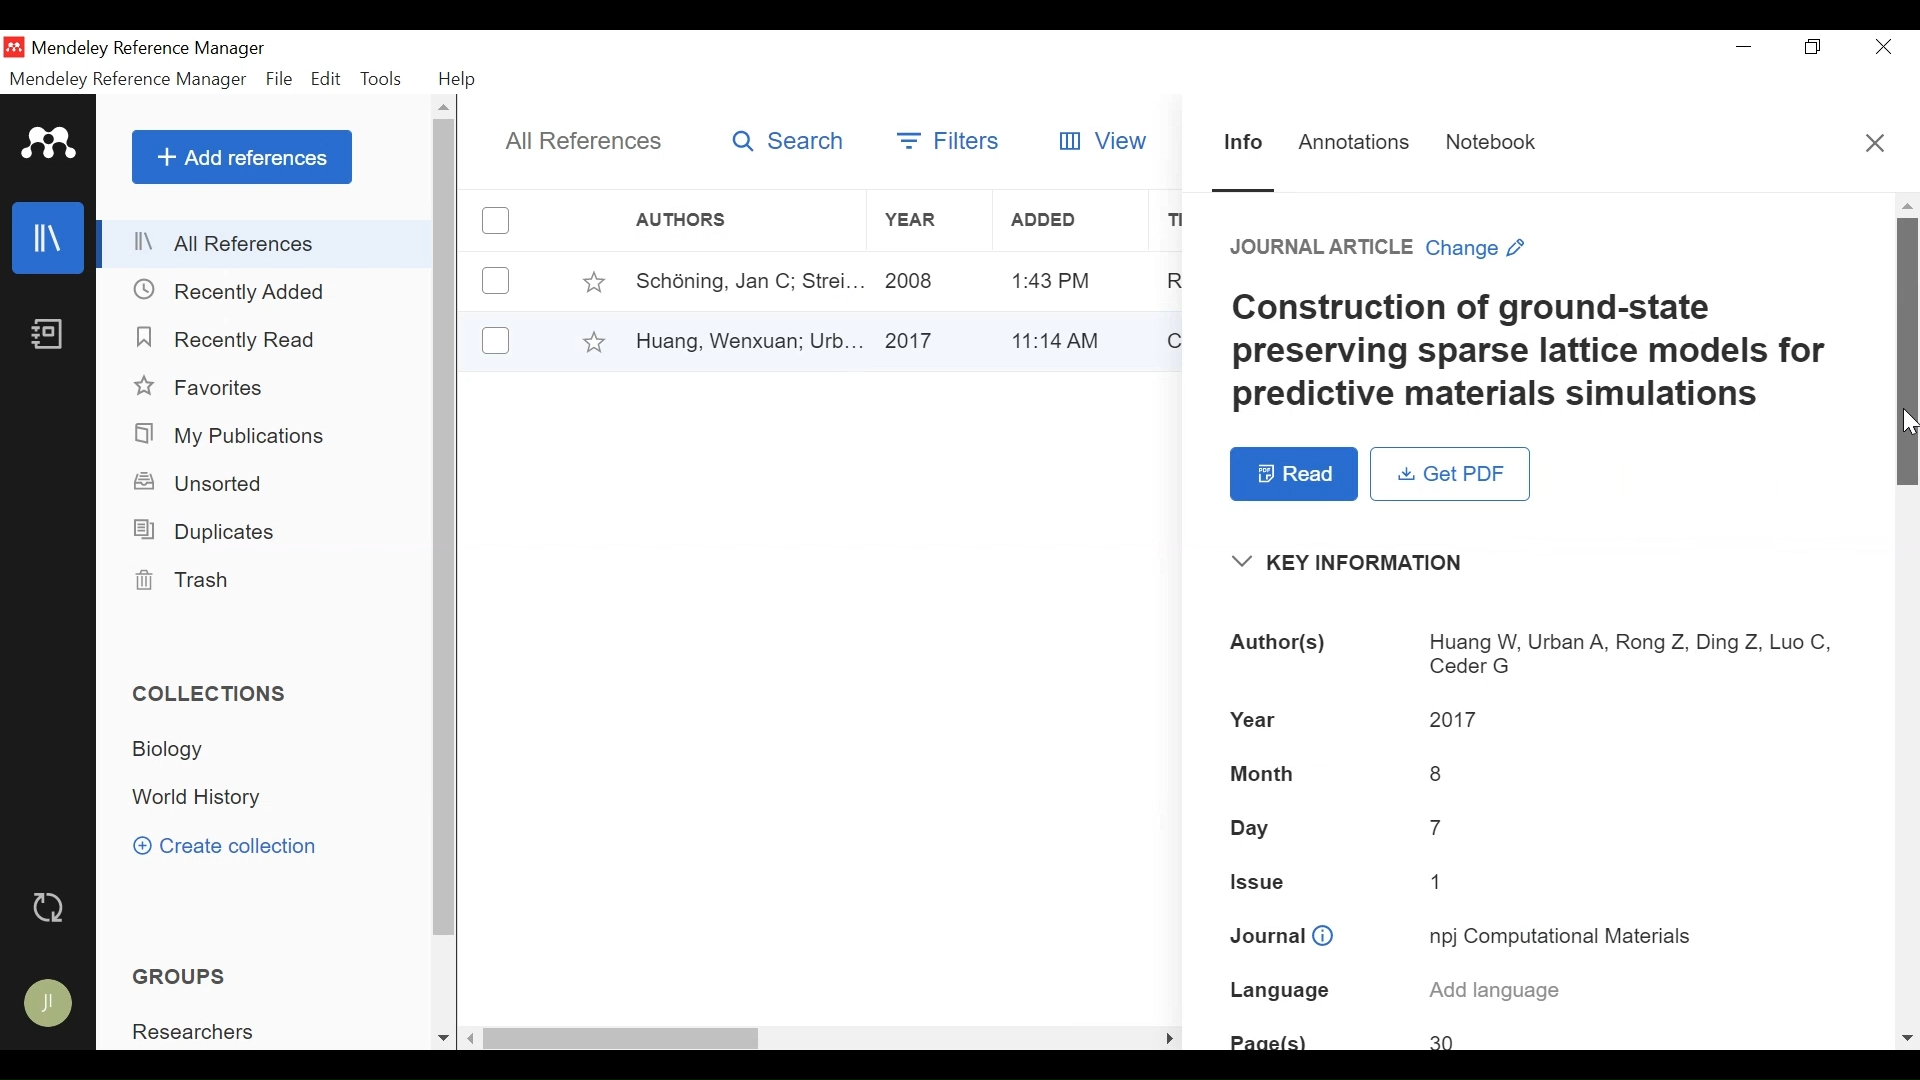 The width and height of the screenshot is (1920, 1080). What do you see at coordinates (201, 1032) in the screenshot?
I see `Group` at bounding box center [201, 1032].